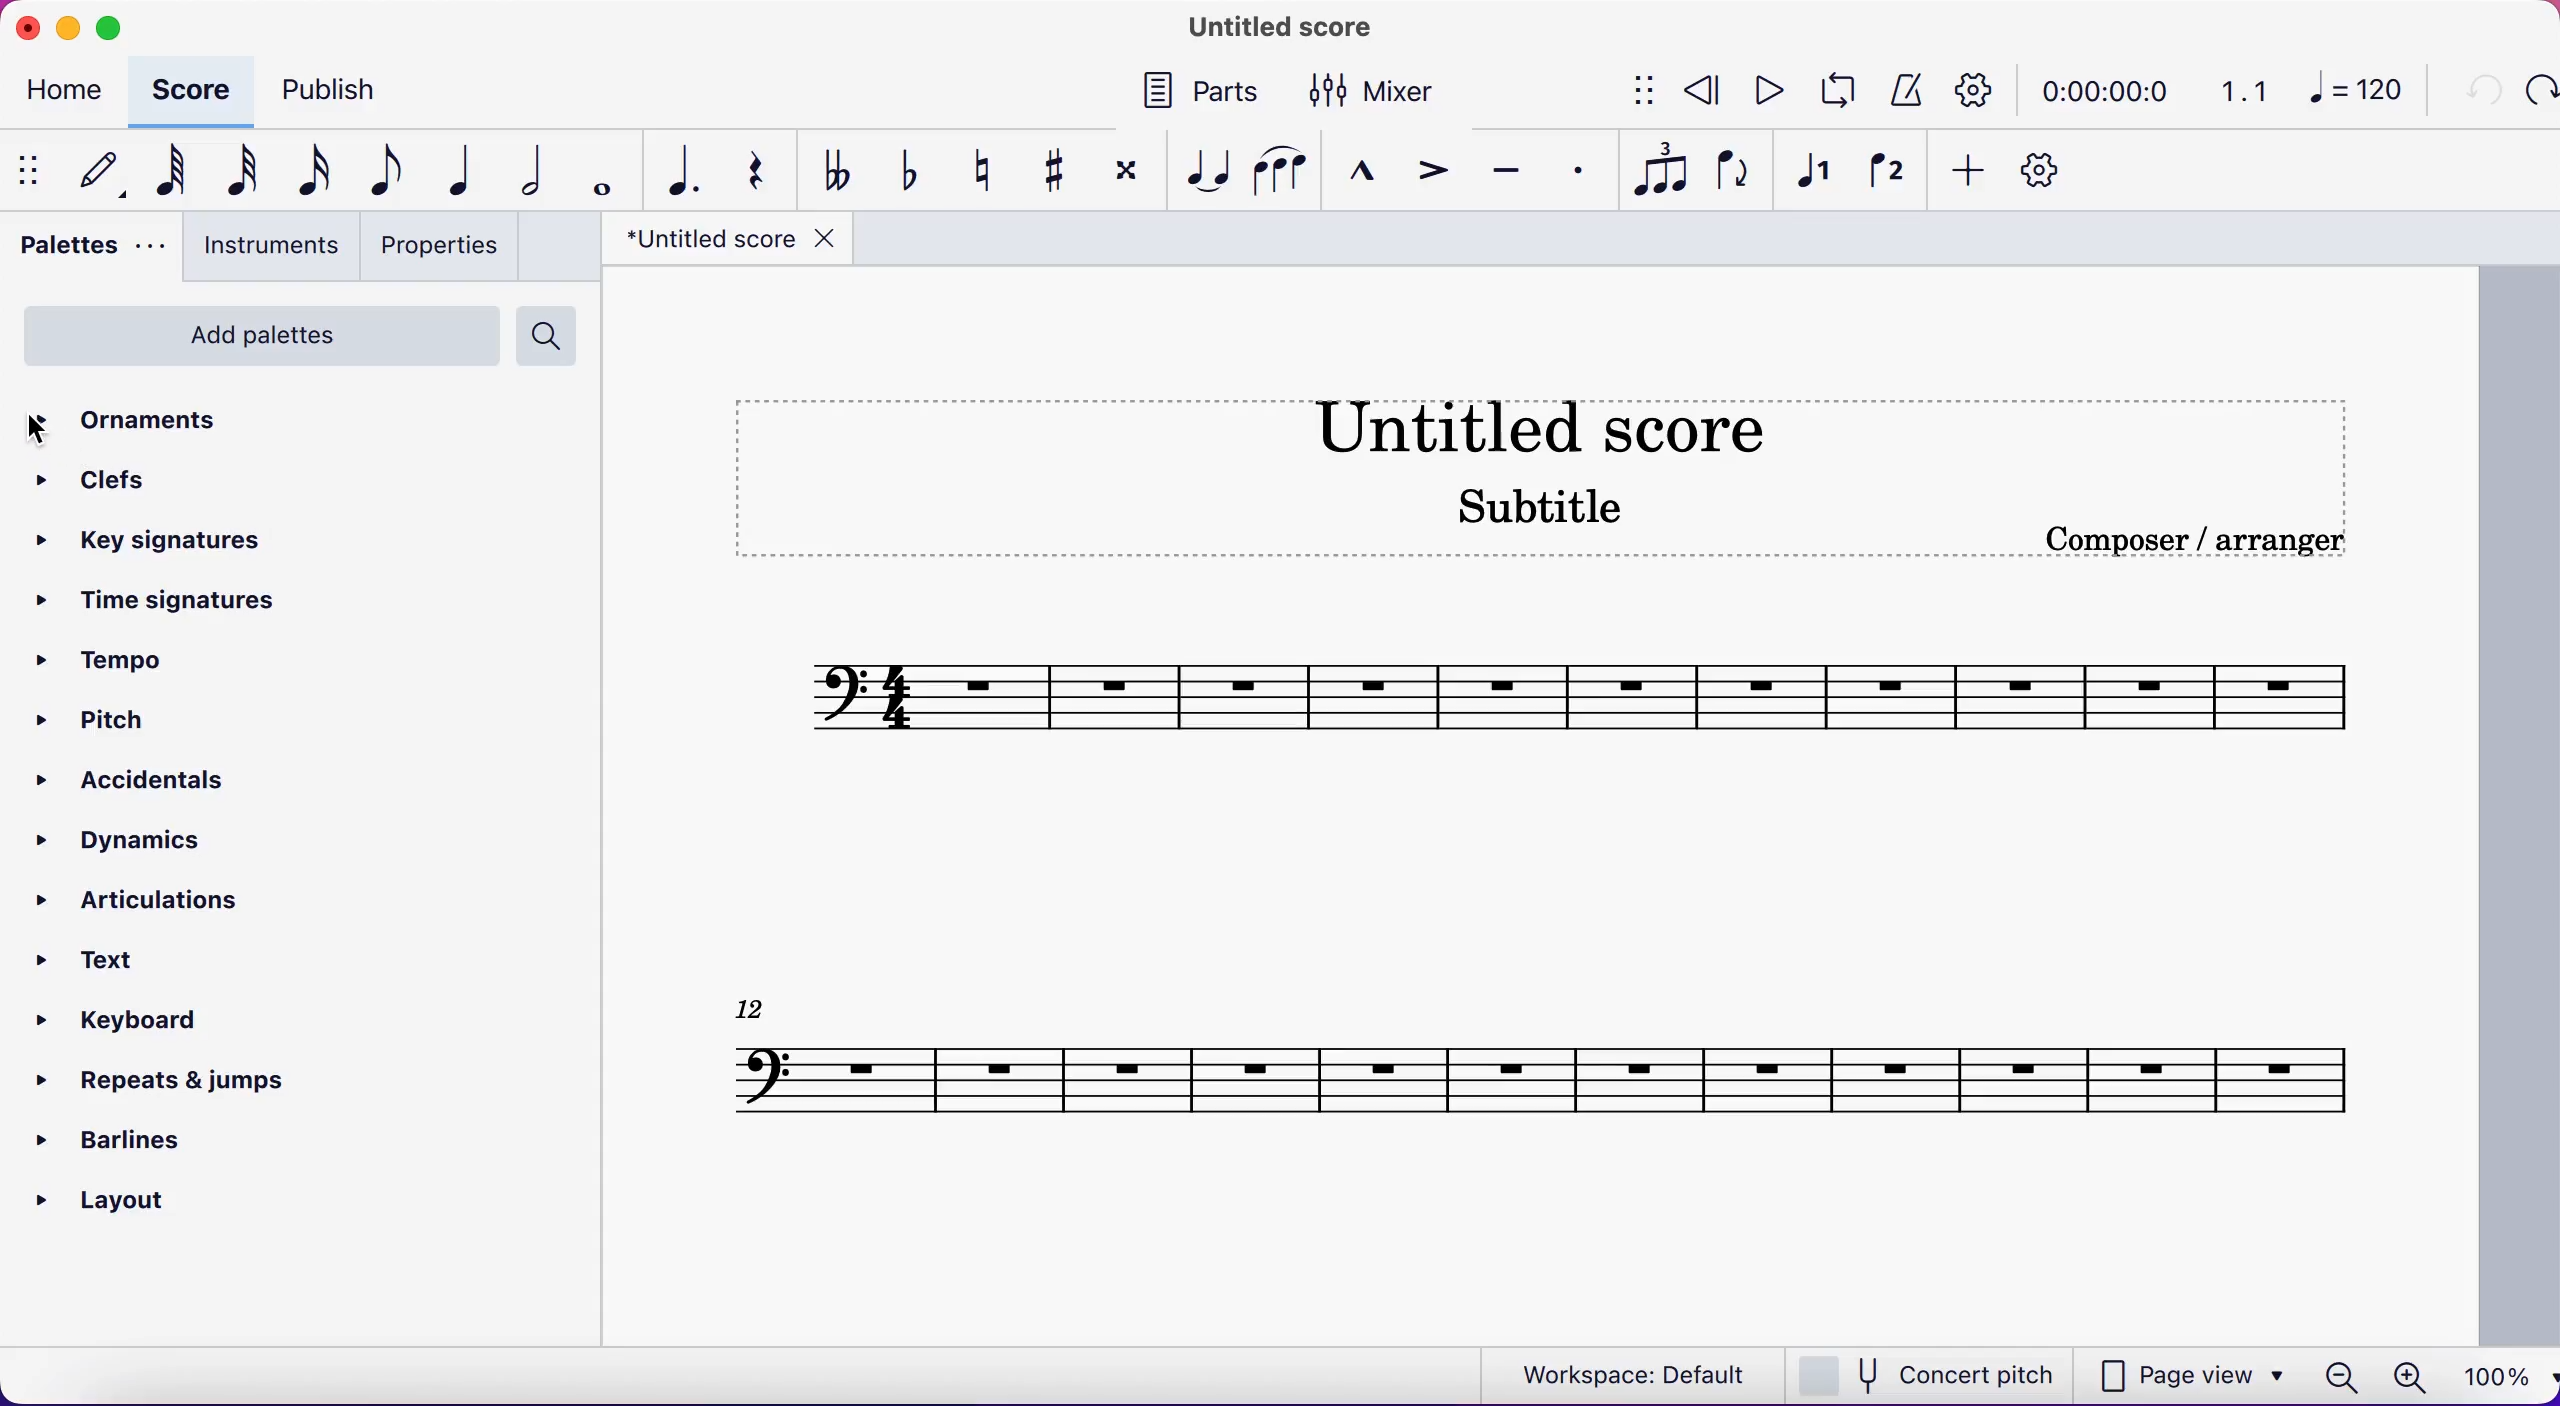 The image size is (2560, 1406). I want to click on home, so click(70, 93).